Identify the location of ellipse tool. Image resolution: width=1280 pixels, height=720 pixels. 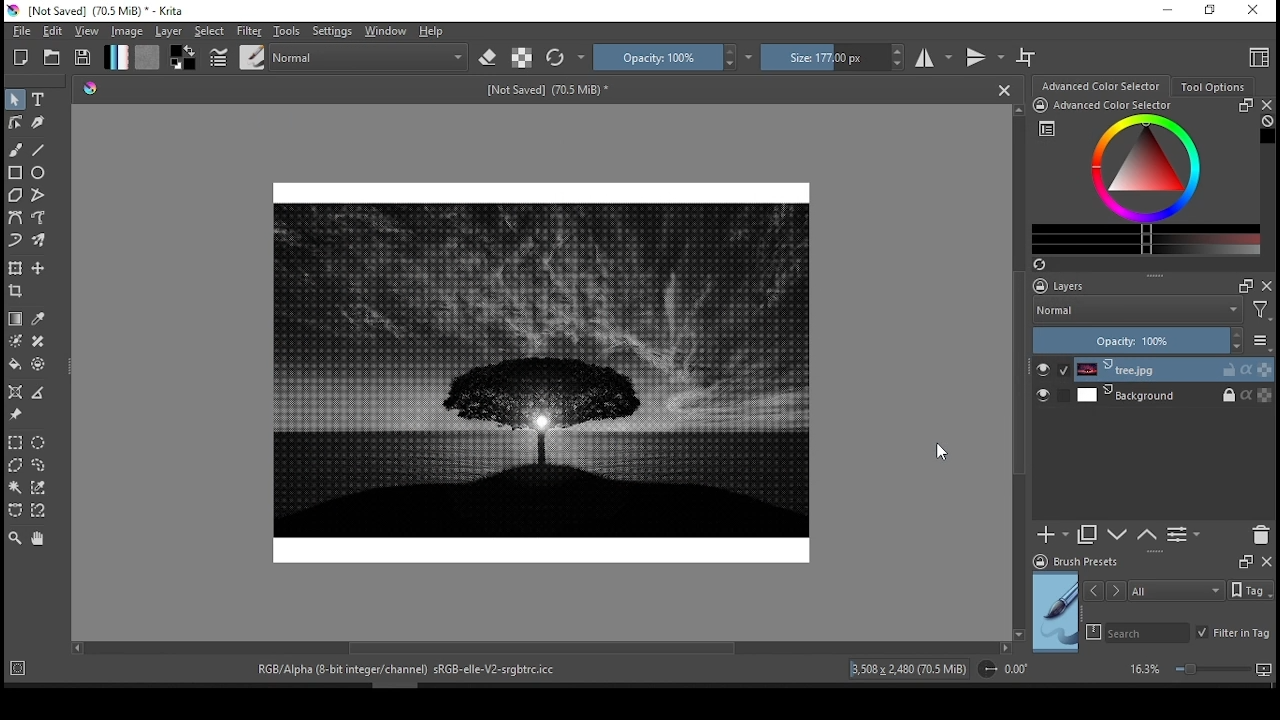
(44, 173).